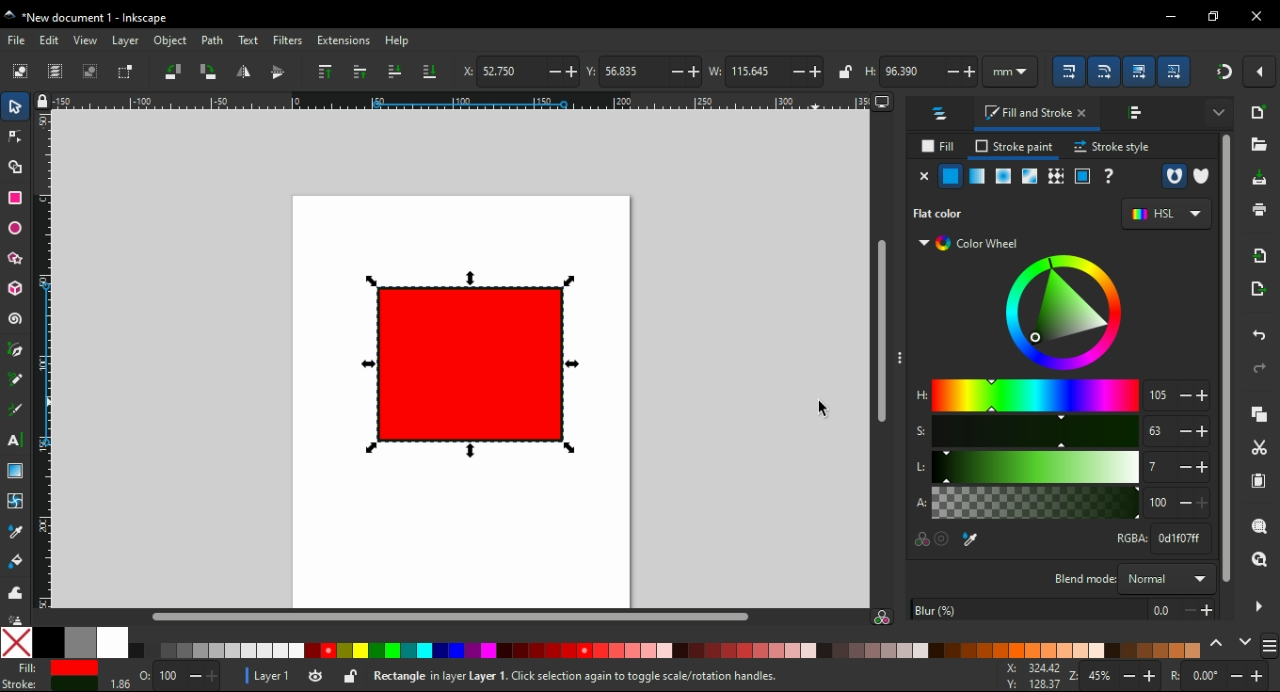 Image resolution: width=1280 pixels, height=692 pixels. Describe the element at coordinates (462, 100) in the screenshot. I see `ruler` at that location.